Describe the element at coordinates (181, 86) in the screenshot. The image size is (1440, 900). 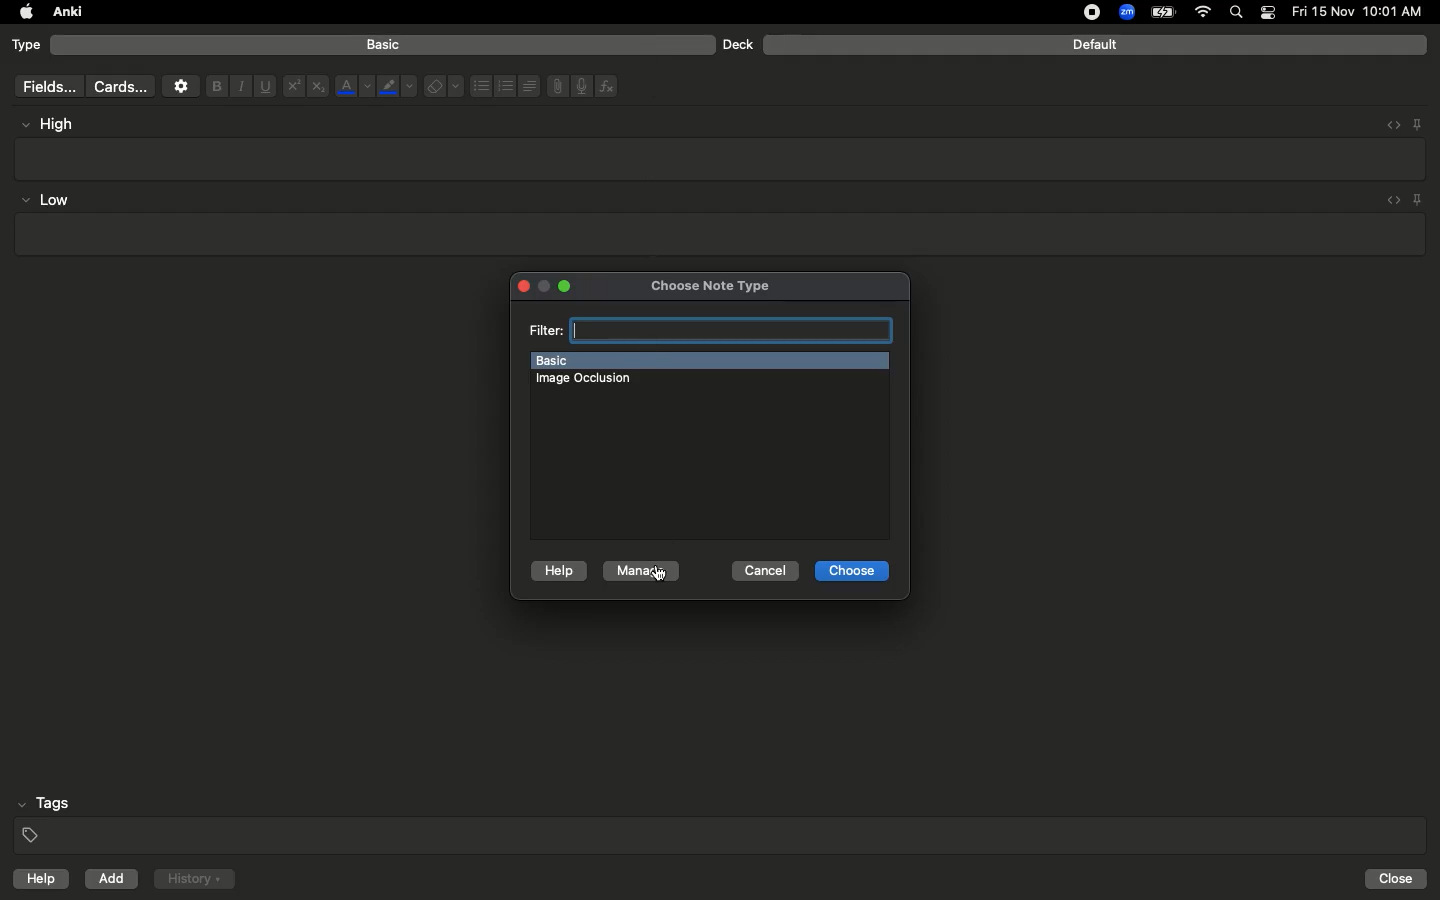
I see `Settings` at that location.